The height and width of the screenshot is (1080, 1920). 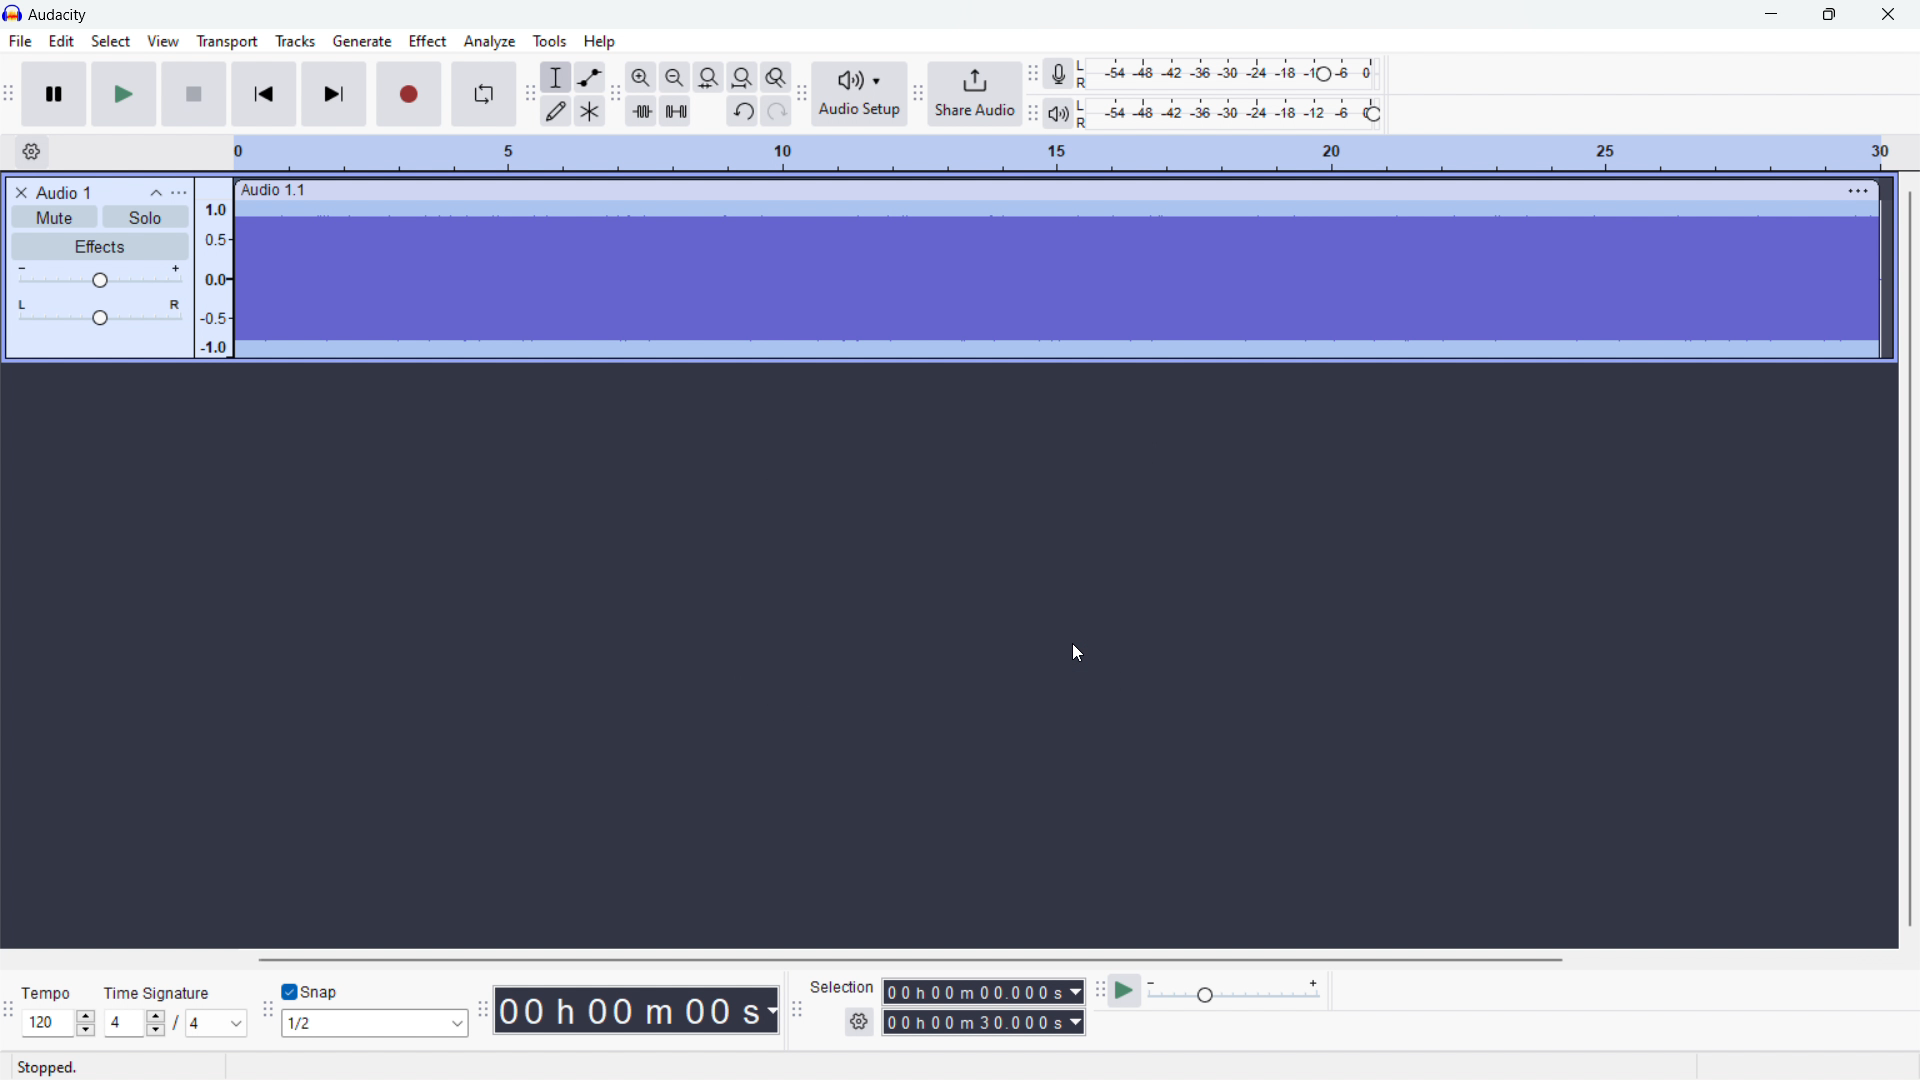 I want to click on stop, so click(x=194, y=94).